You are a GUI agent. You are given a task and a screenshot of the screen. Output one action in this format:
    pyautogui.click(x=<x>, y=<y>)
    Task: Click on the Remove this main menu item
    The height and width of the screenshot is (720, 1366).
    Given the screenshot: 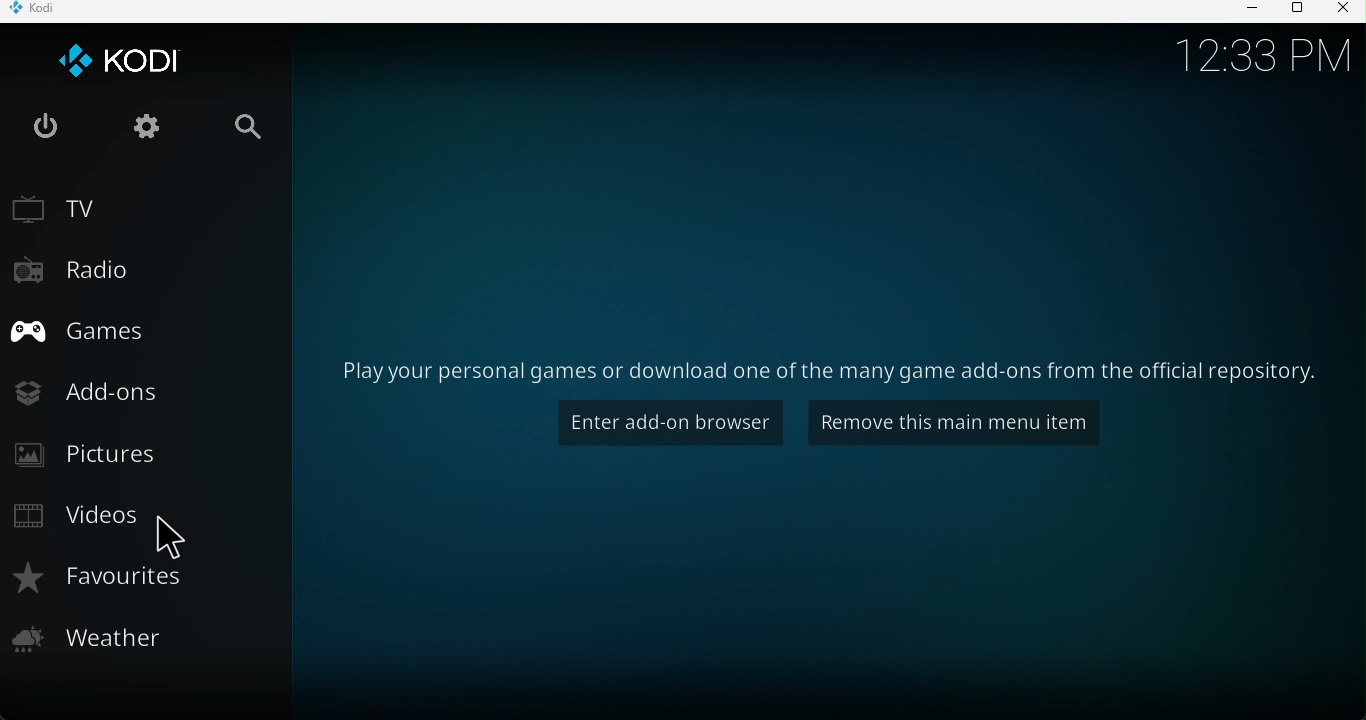 What is the action you would take?
    pyautogui.click(x=953, y=423)
    